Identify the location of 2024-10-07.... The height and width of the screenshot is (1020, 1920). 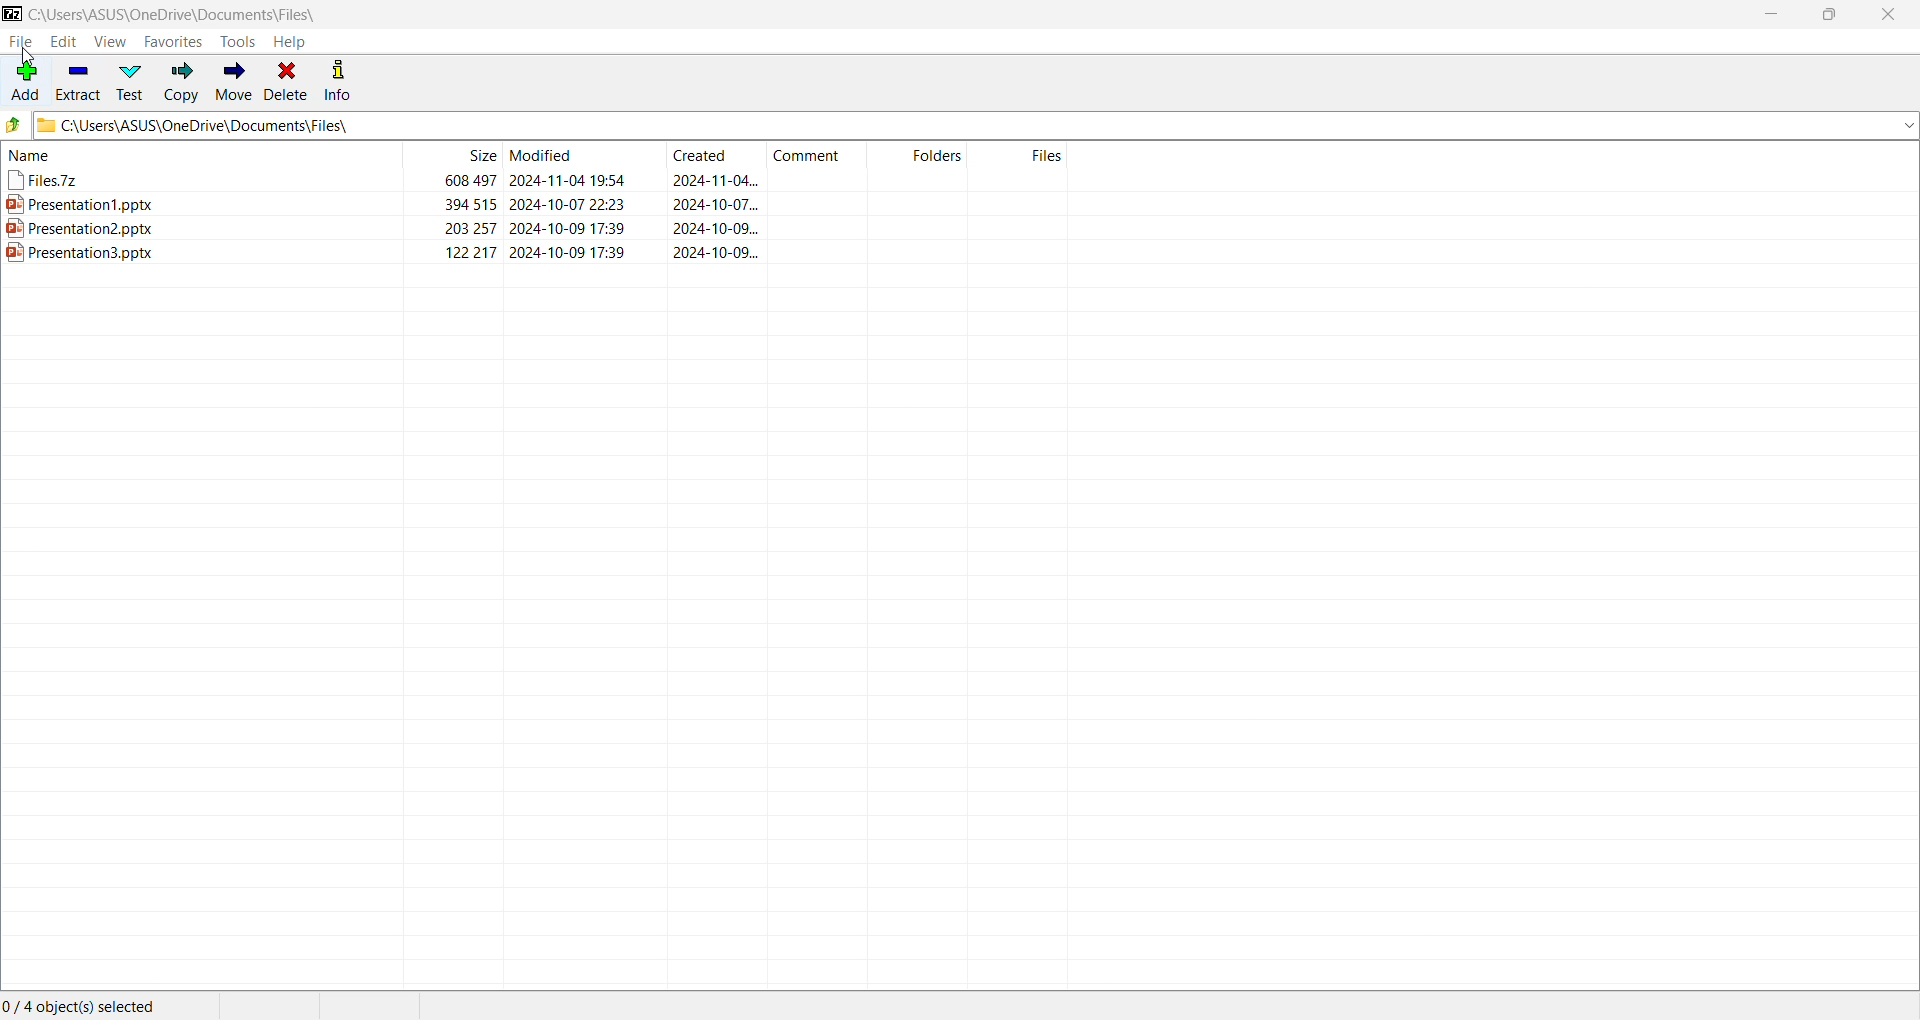
(717, 202).